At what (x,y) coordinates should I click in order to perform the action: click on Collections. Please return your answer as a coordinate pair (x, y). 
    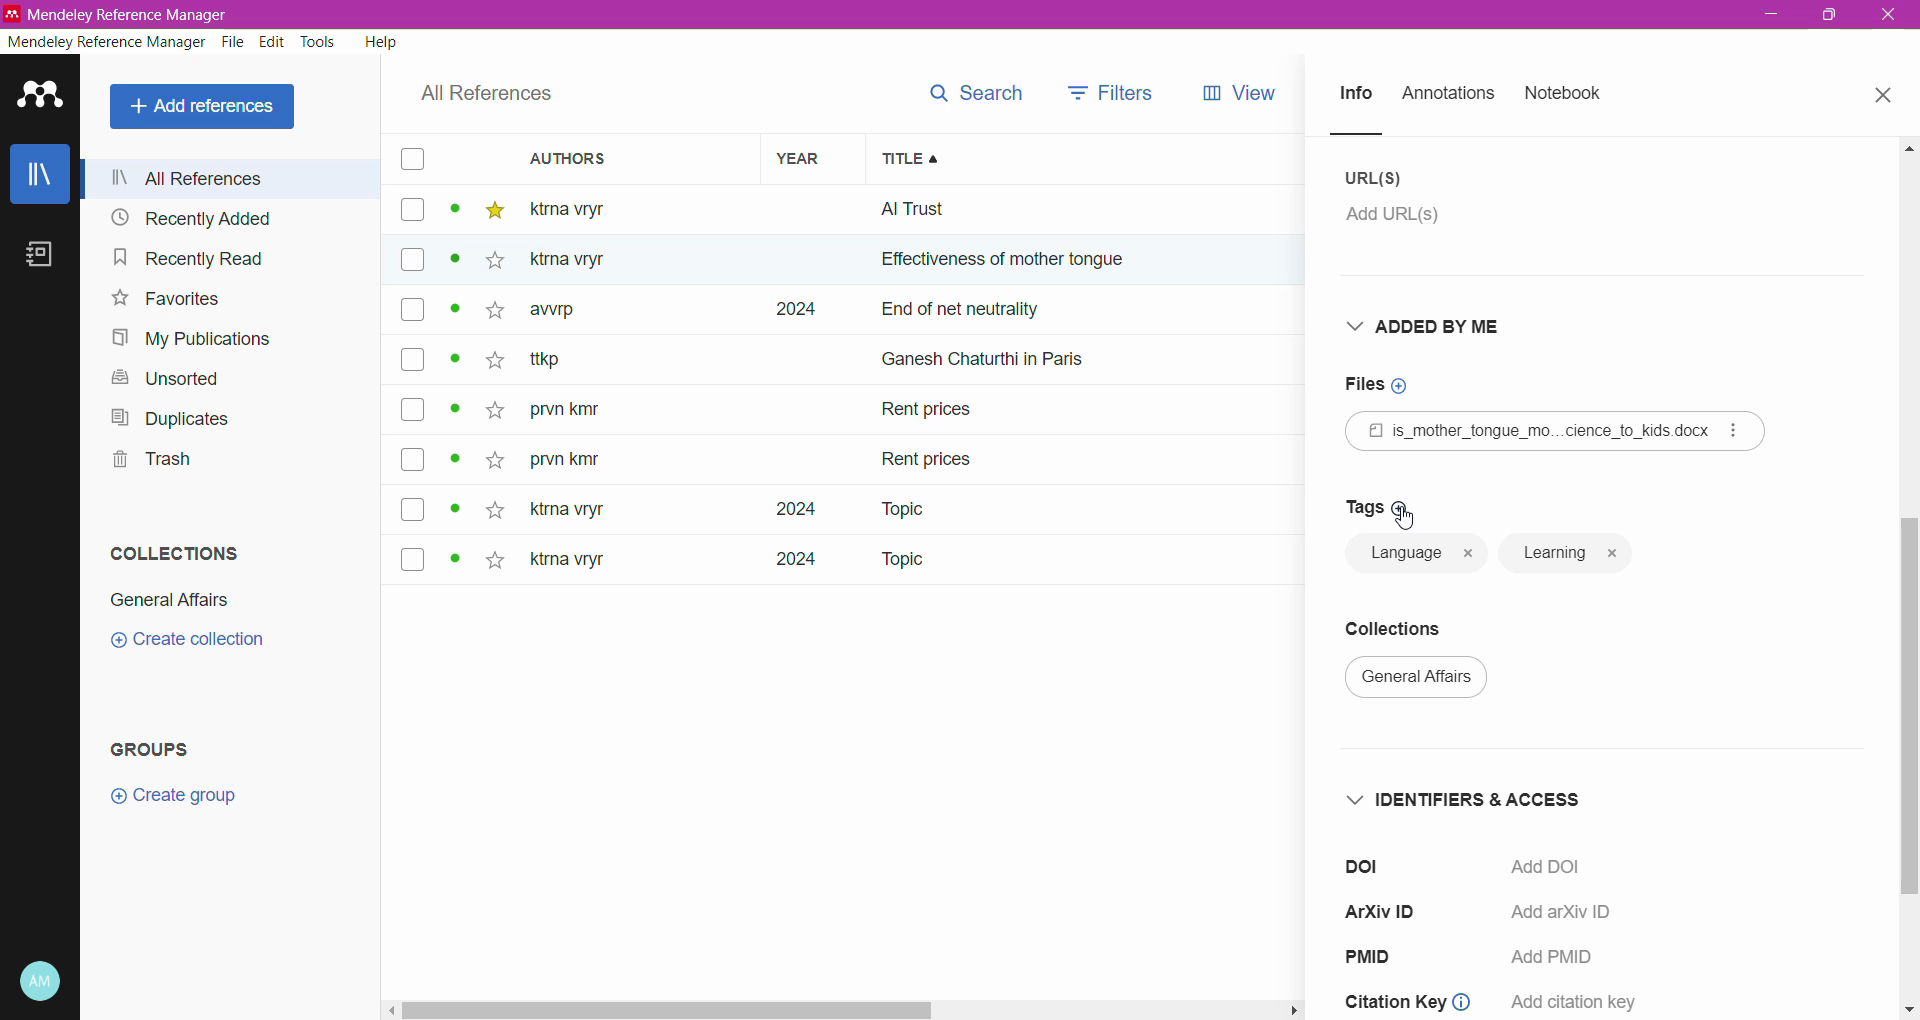
    Looking at the image, I should click on (176, 552).